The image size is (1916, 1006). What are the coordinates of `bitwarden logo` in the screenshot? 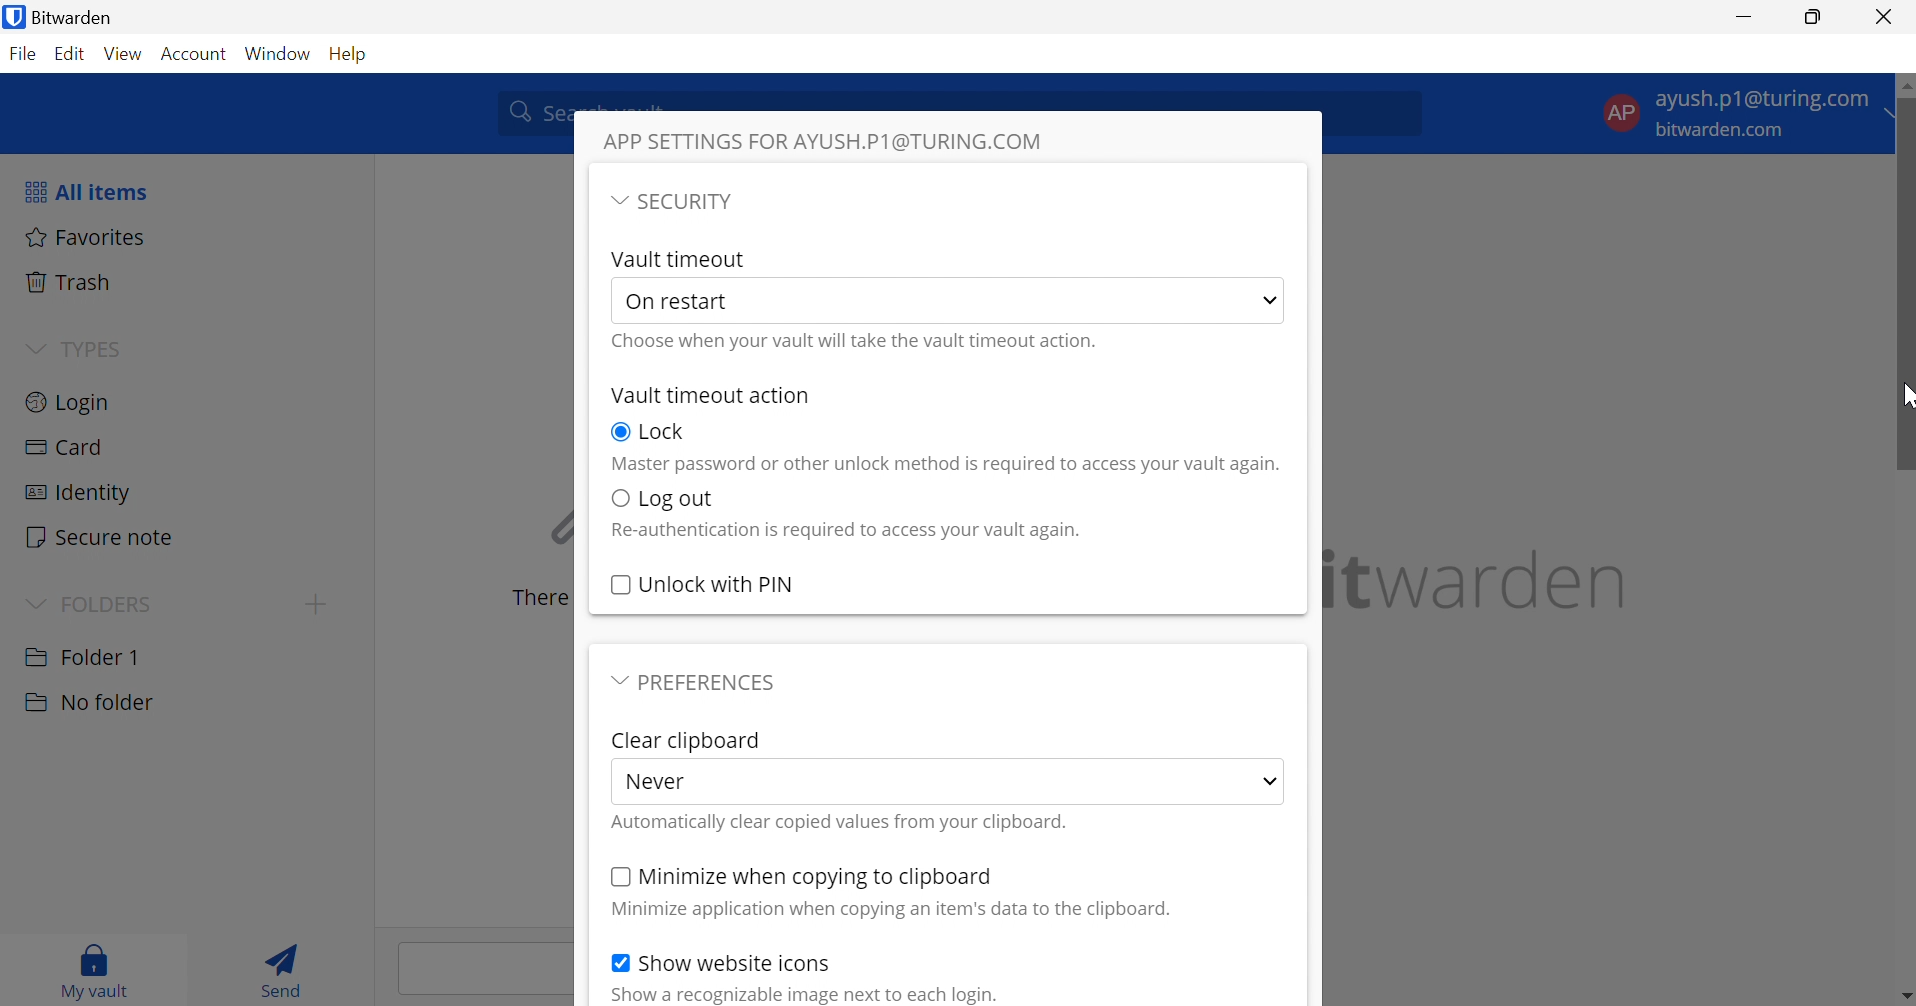 It's located at (12, 19).